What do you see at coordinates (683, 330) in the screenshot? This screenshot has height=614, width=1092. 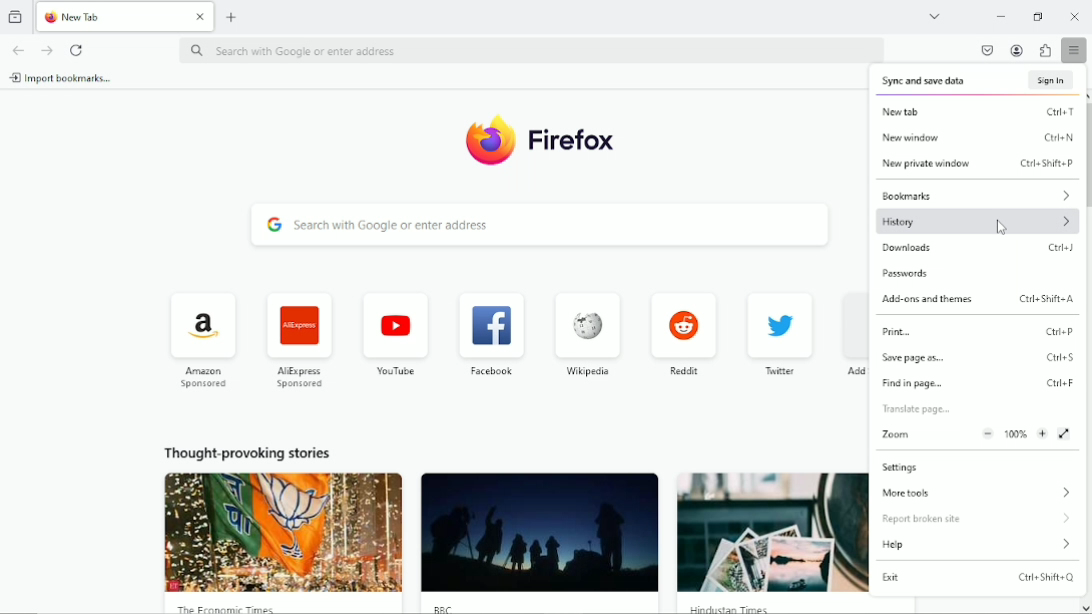 I see `Reddit` at bounding box center [683, 330].